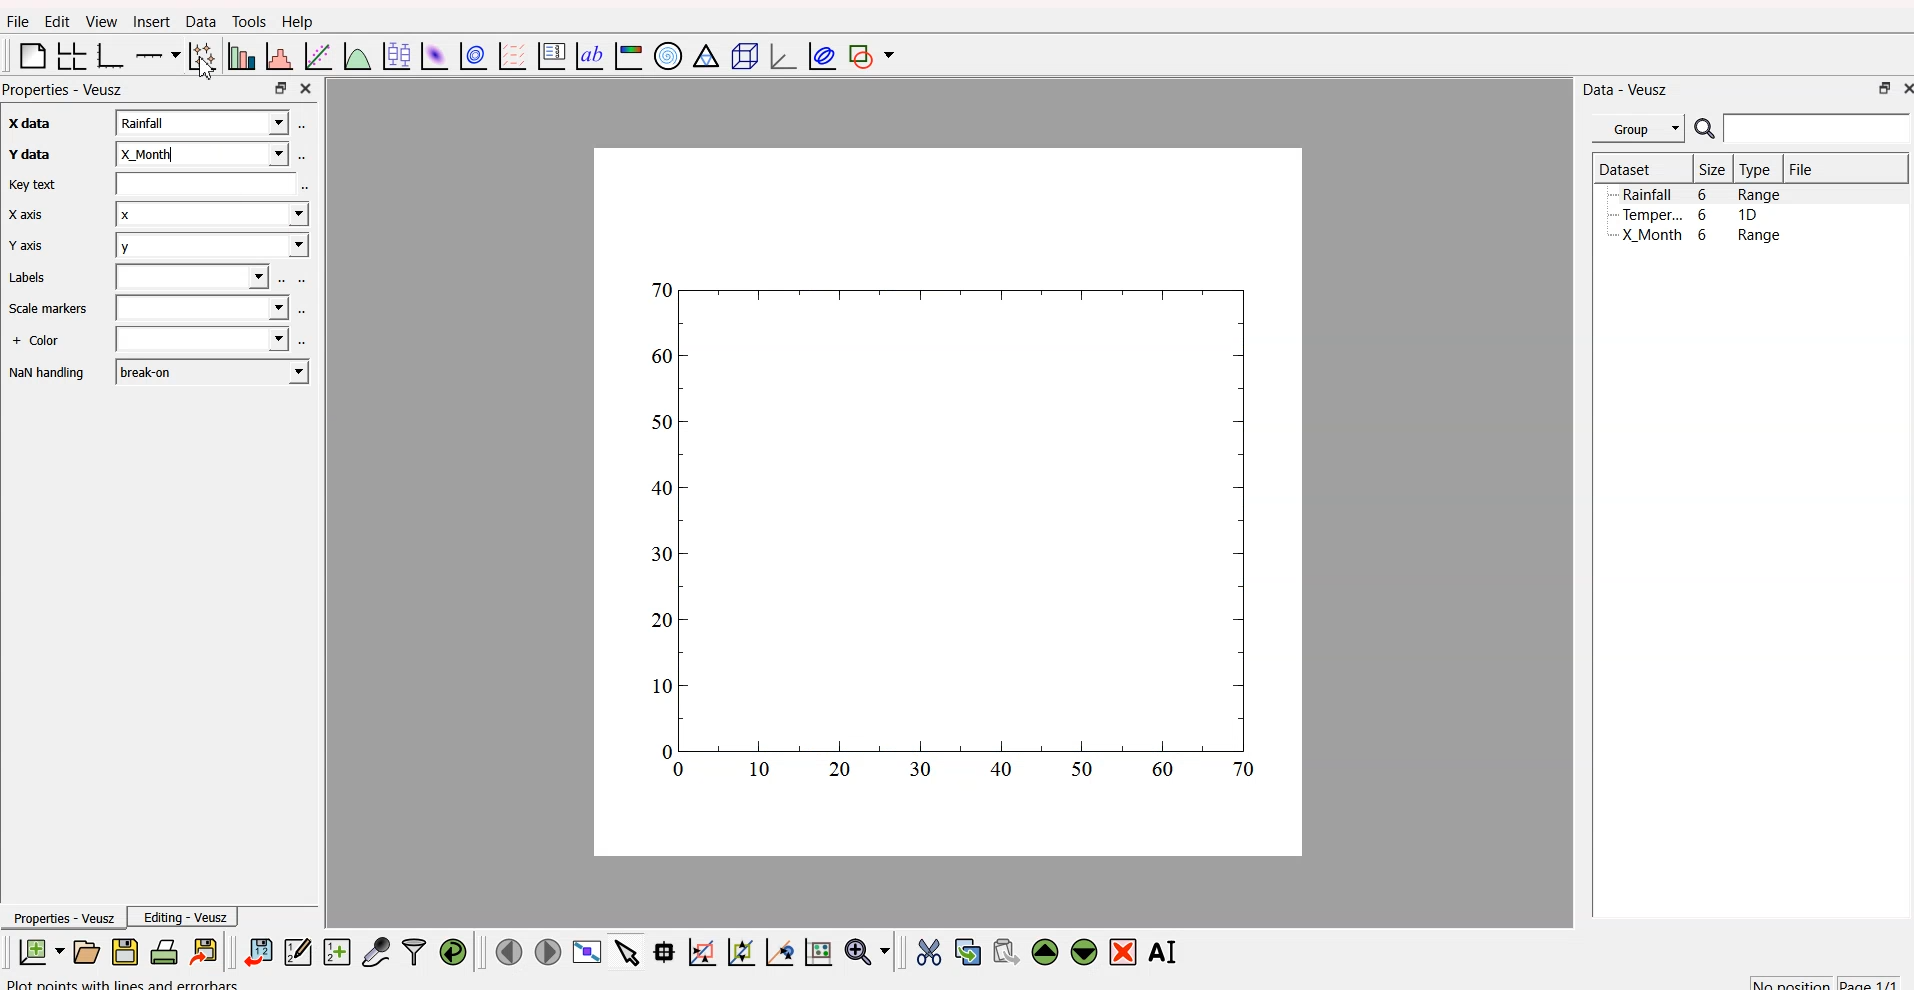  What do you see at coordinates (510, 57) in the screenshot?
I see `plot a vector field` at bounding box center [510, 57].